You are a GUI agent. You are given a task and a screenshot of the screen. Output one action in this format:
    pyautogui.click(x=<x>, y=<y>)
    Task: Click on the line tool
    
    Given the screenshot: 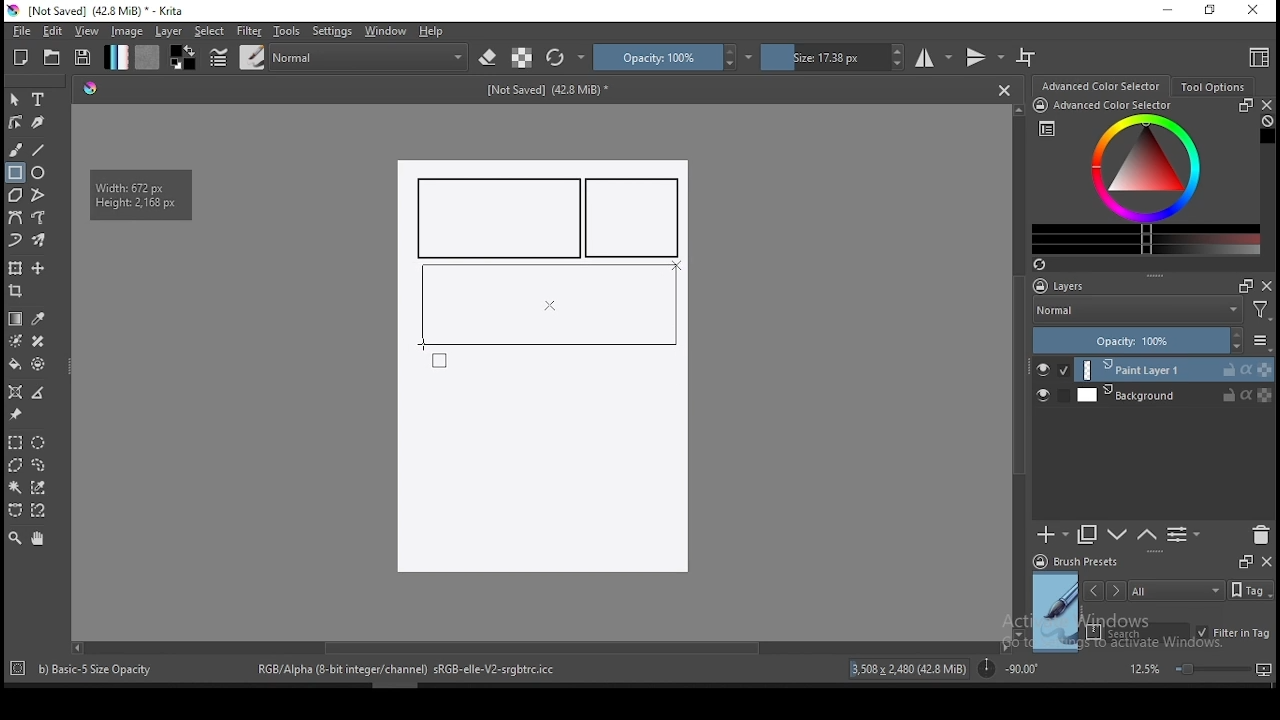 What is the action you would take?
    pyautogui.click(x=39, y=150)
    